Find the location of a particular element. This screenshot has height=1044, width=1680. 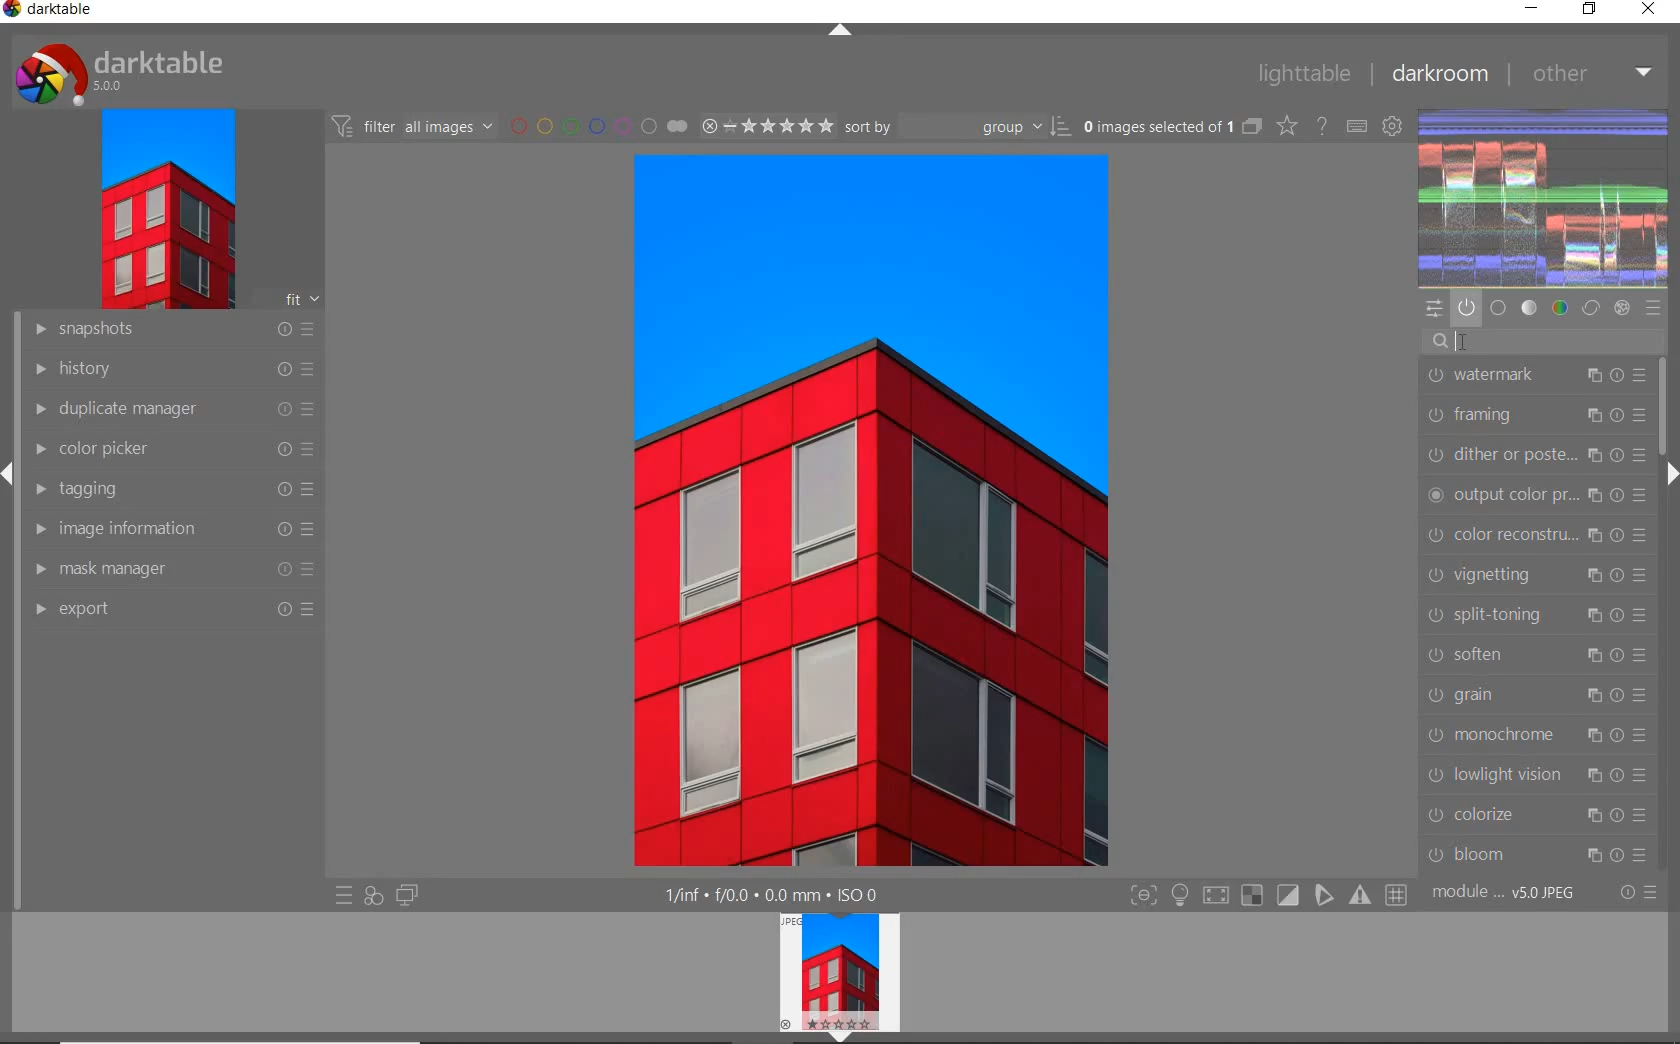

split-toning is located at coordinates (1537, 614).